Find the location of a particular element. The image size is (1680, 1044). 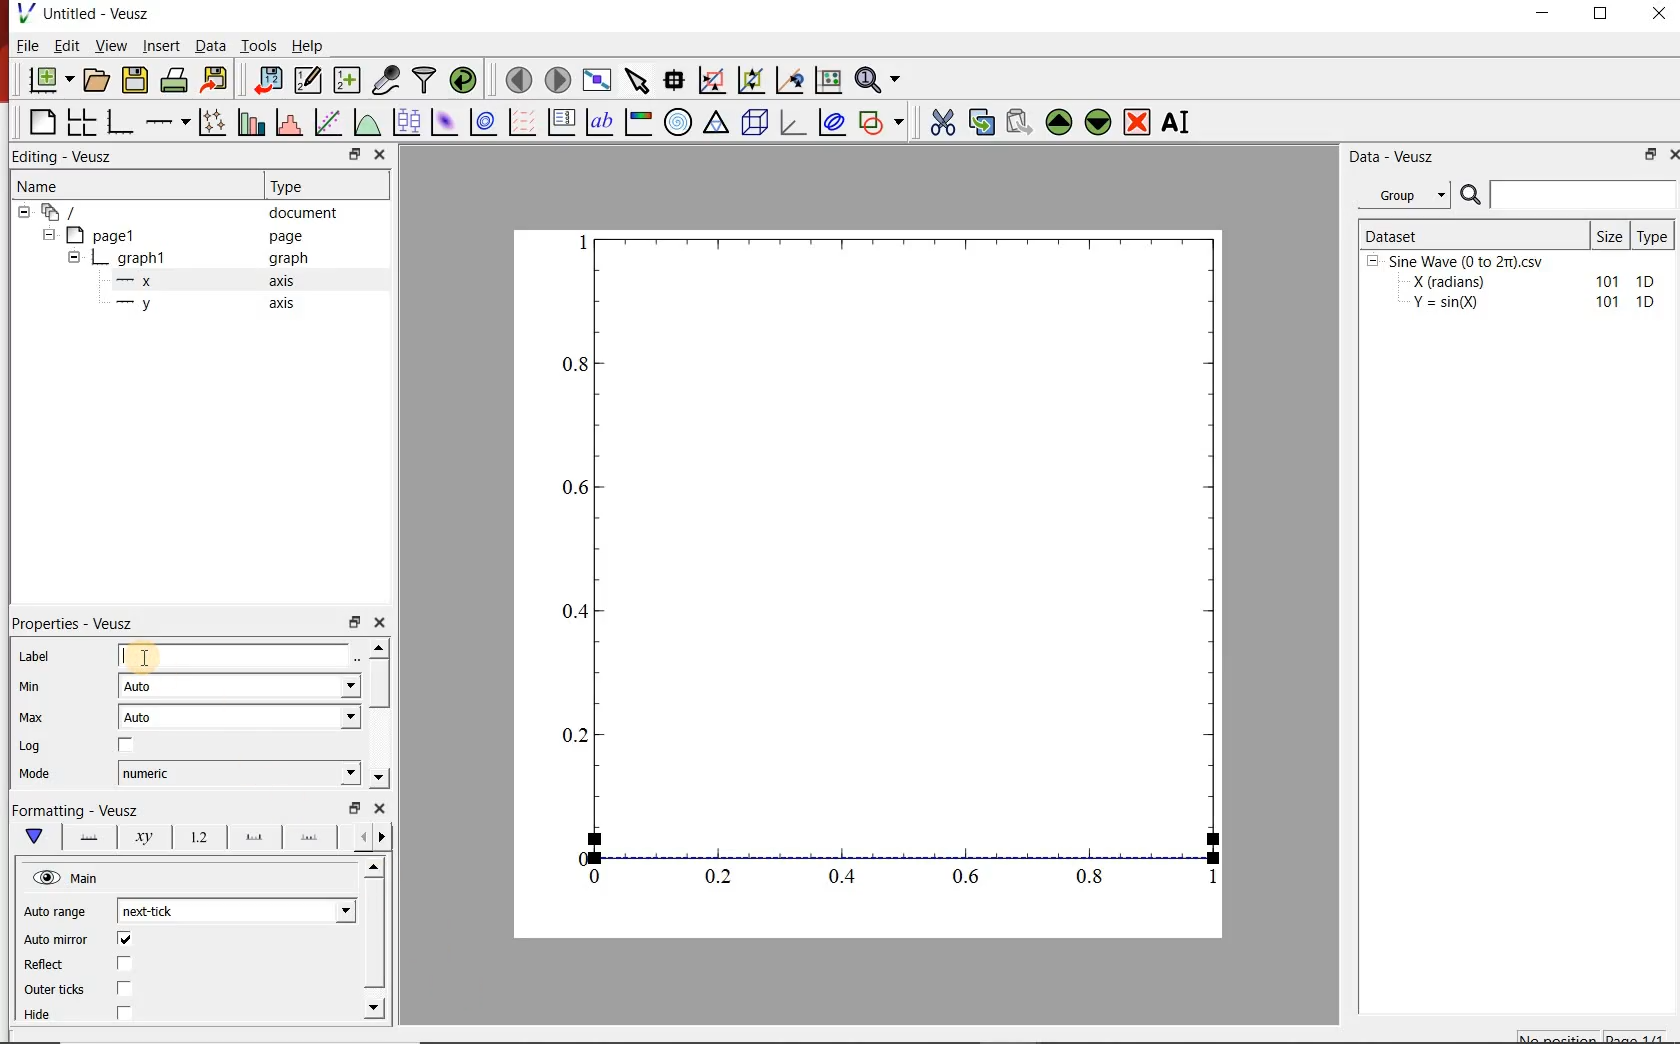

Outer ticks is located at coordinates (54, 989).